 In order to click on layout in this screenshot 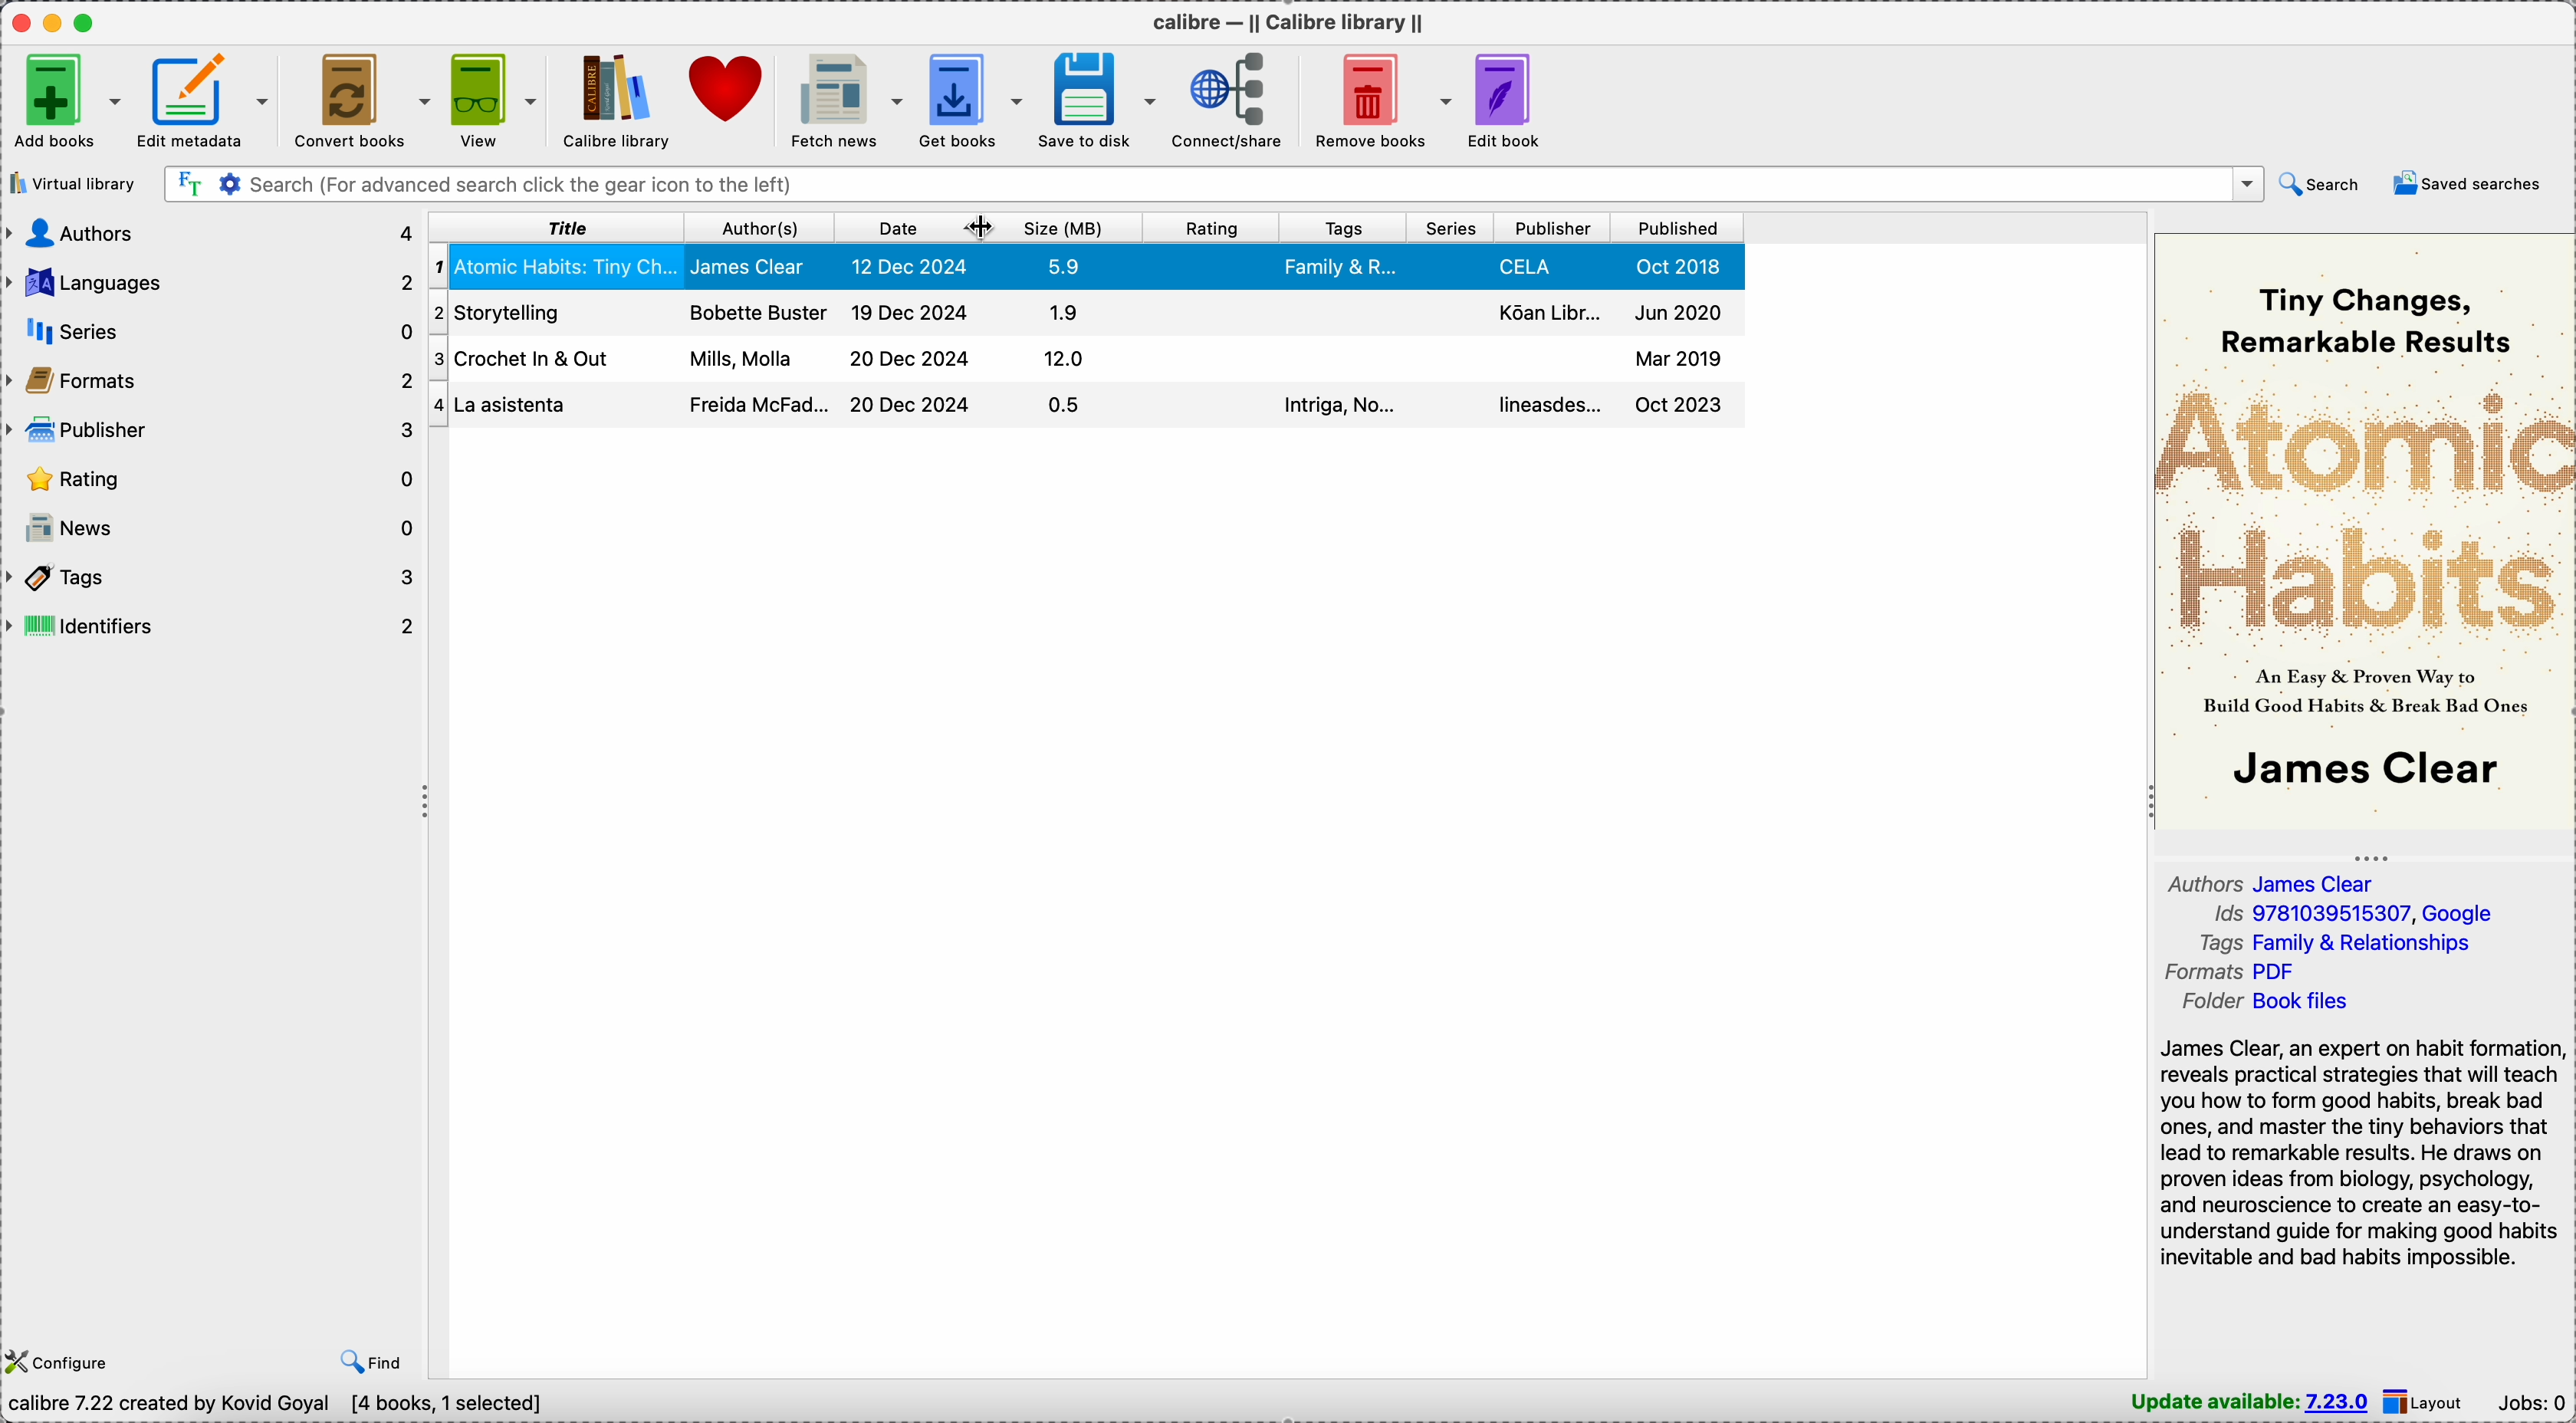, I will do `click(2428, 1403)`.